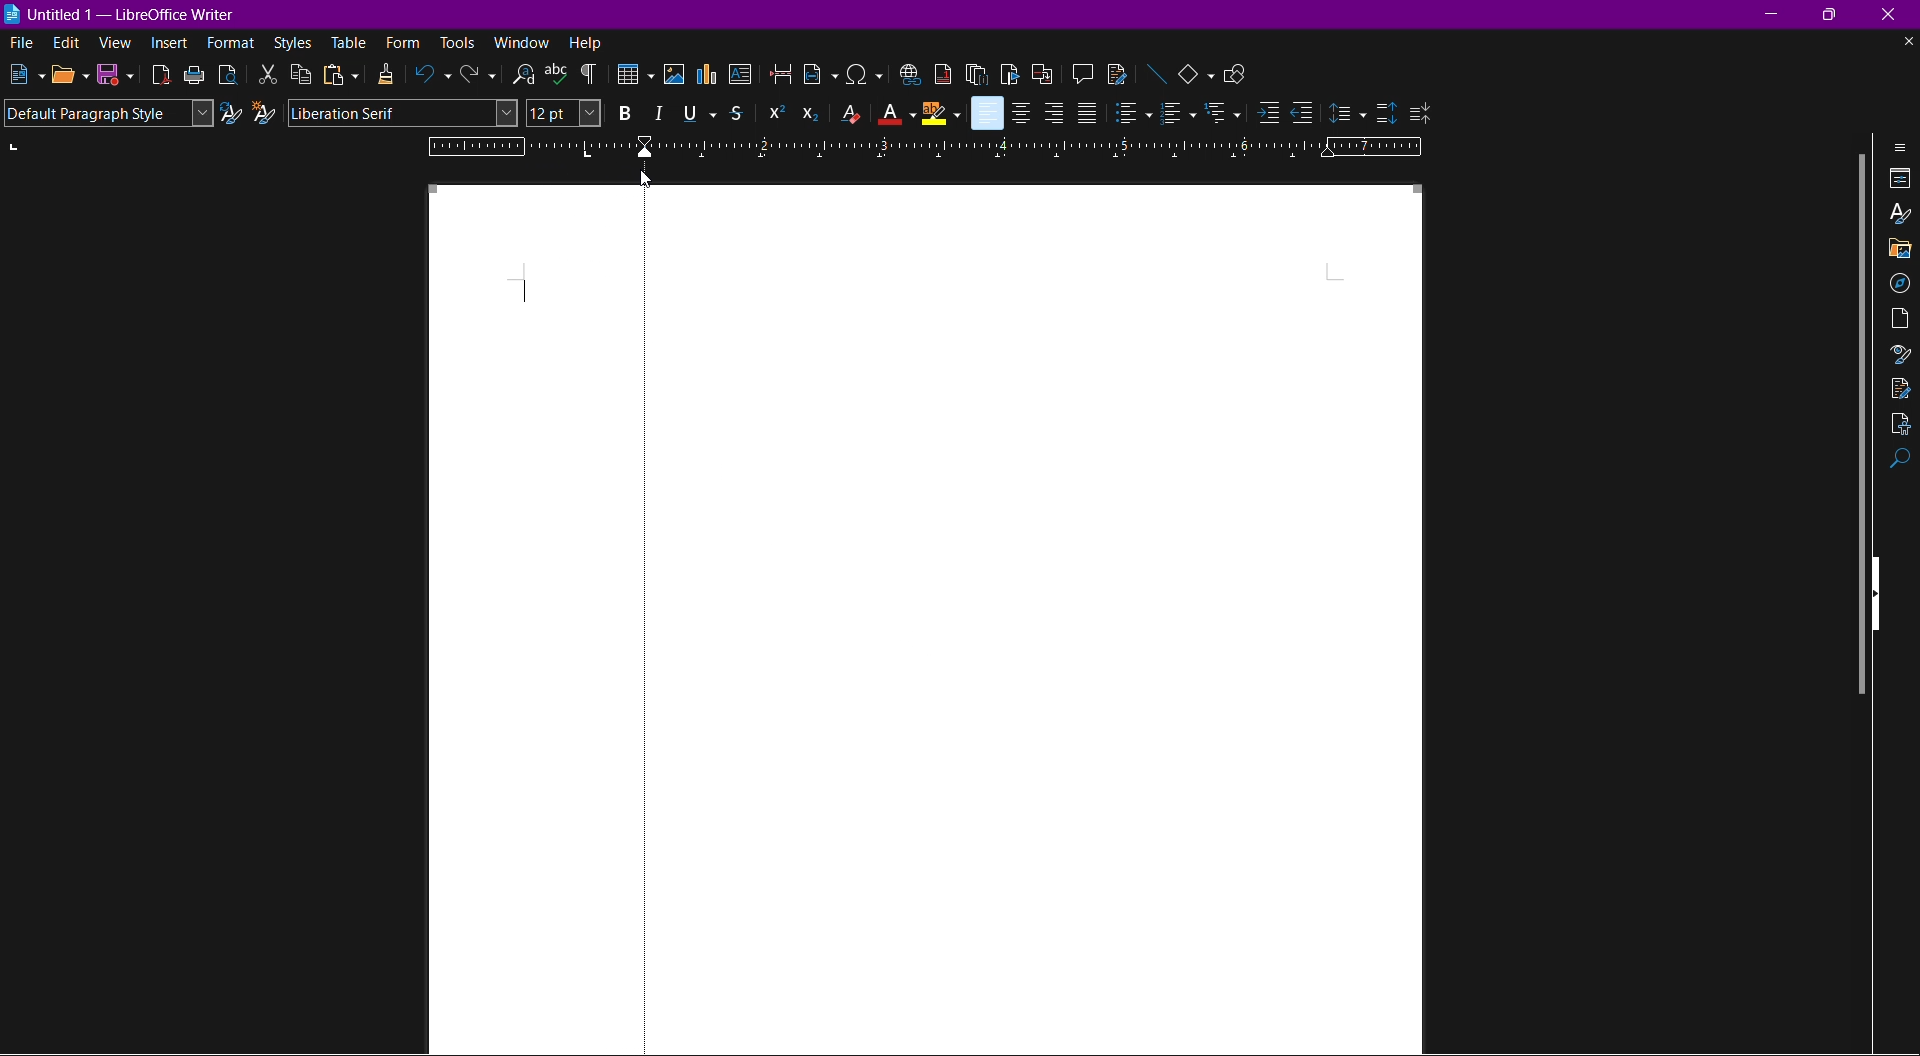  What do you see at coordinates (107, 113) in the screenshot?
I see `Paragraph Style` at bounding box center [107, 113].